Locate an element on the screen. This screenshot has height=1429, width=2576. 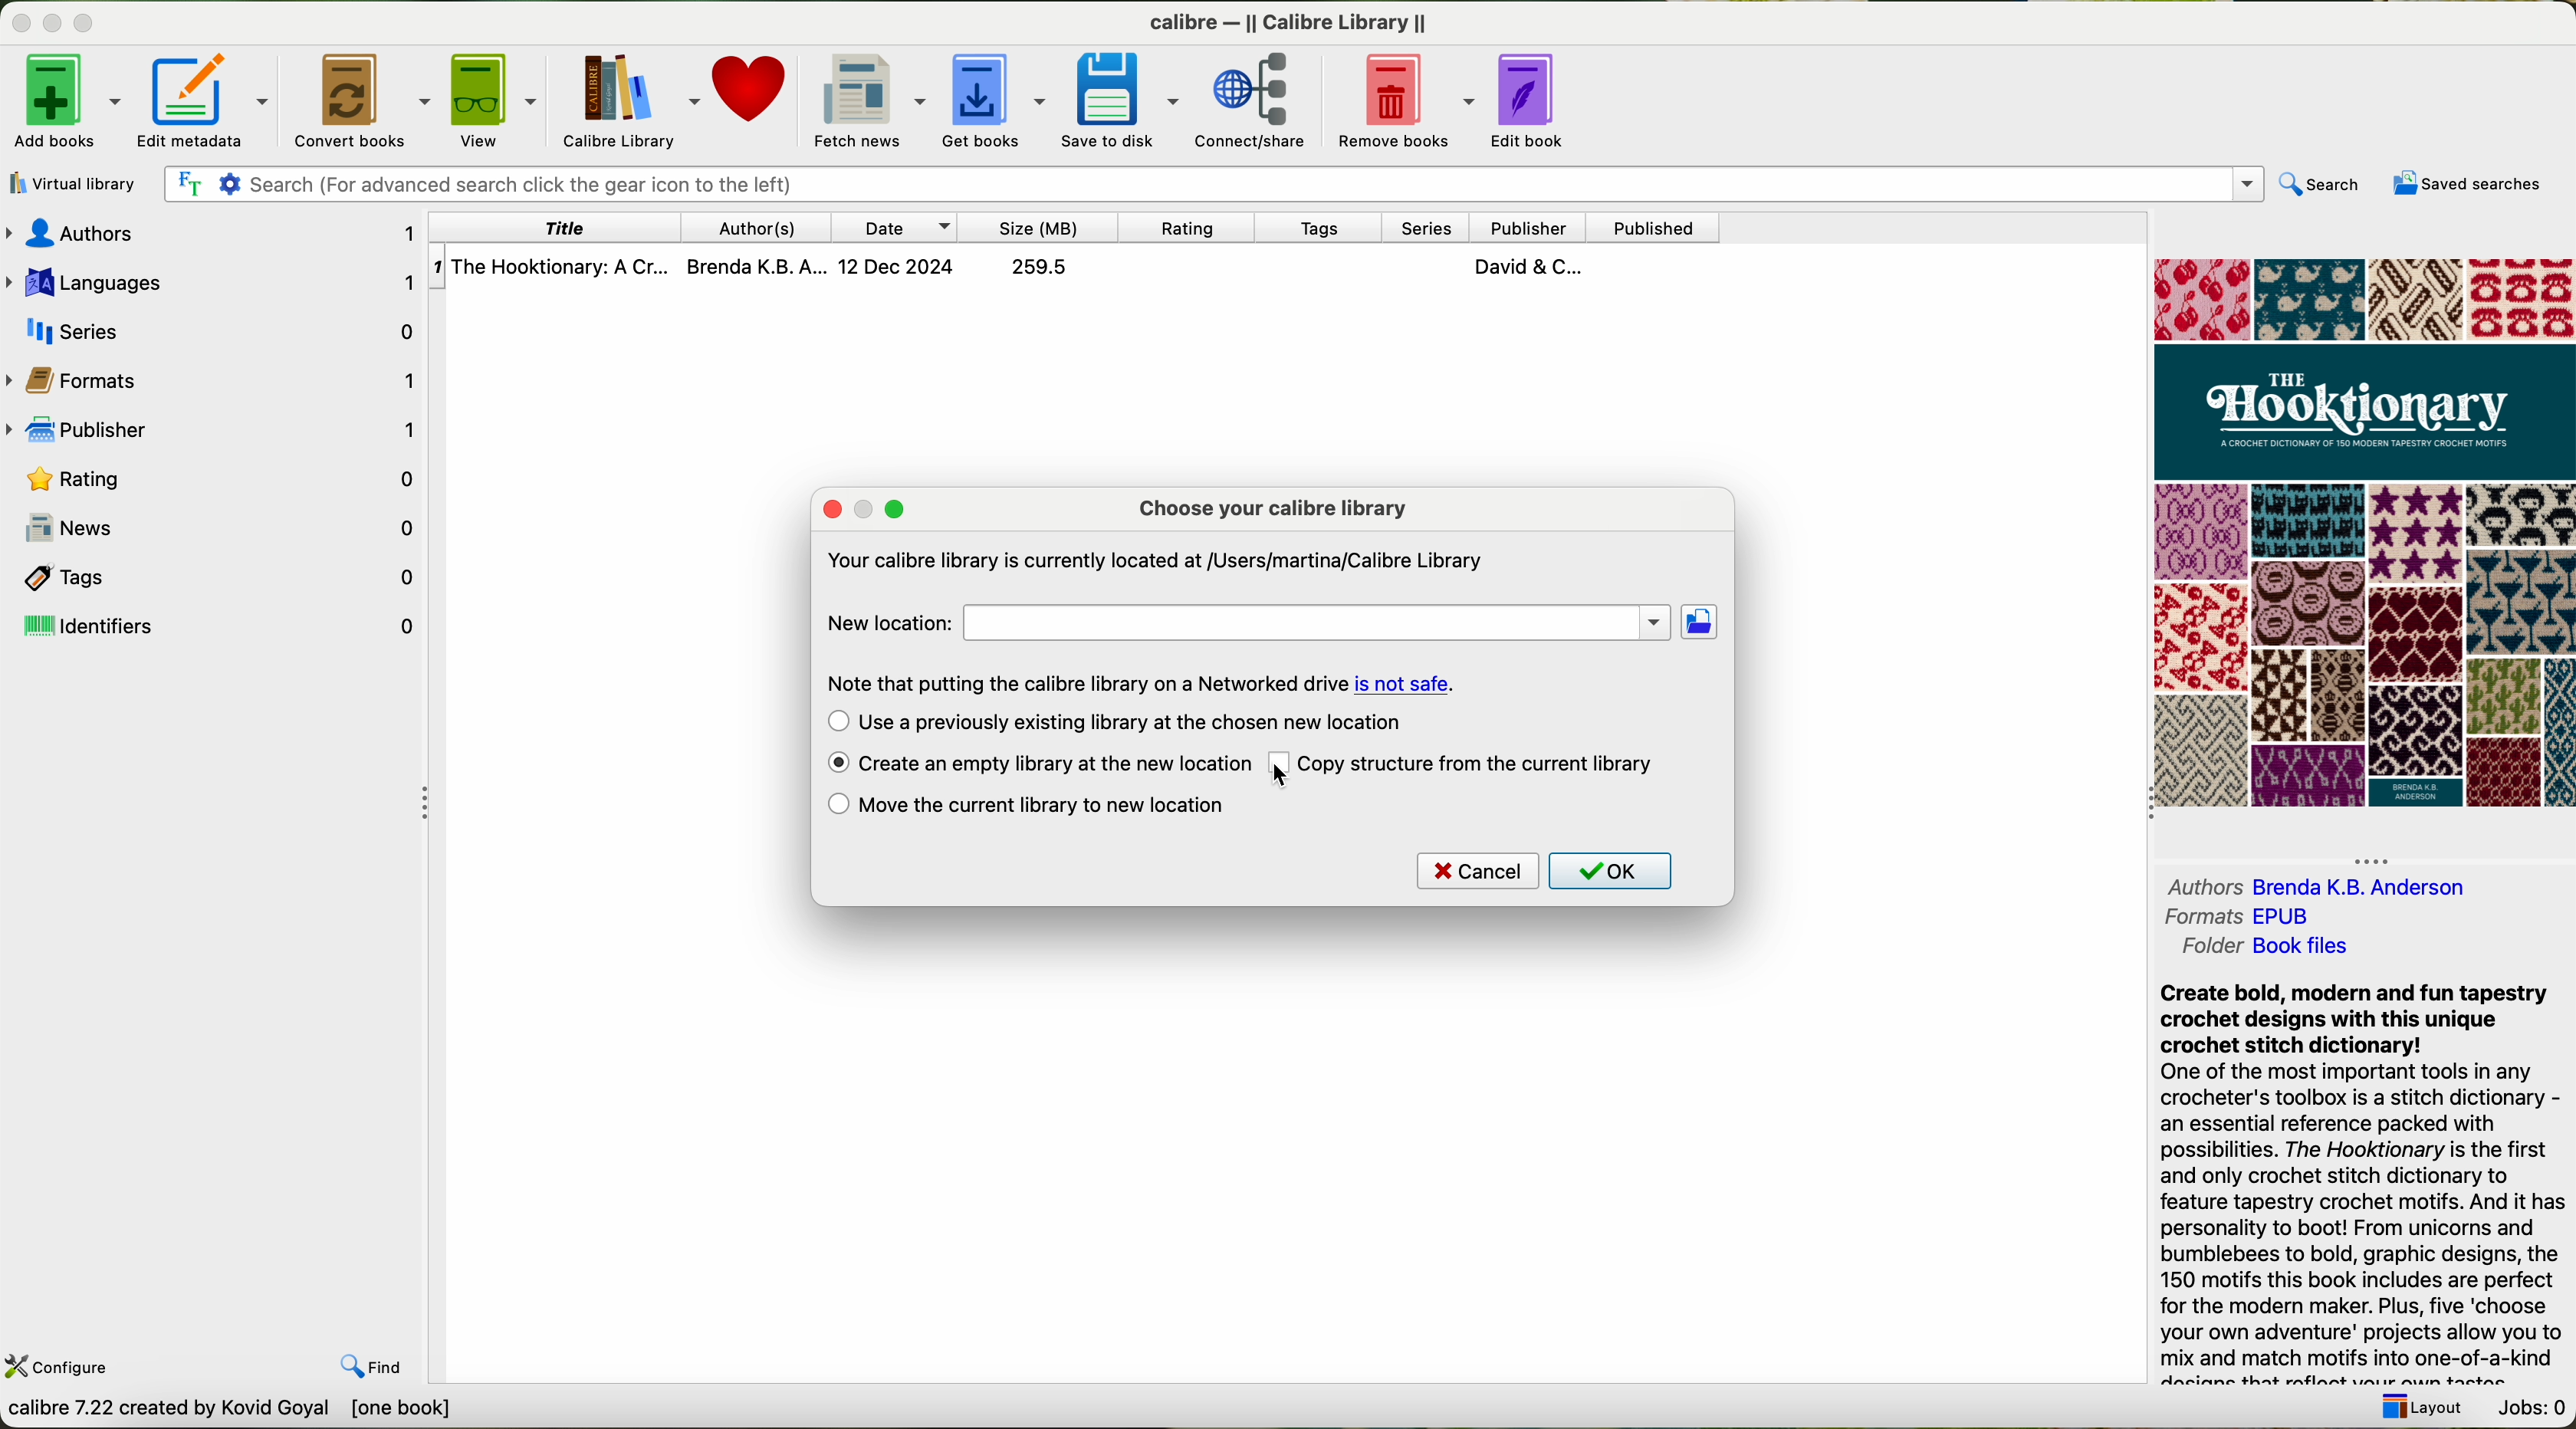
checkbox is located at coordinates (838, 763).